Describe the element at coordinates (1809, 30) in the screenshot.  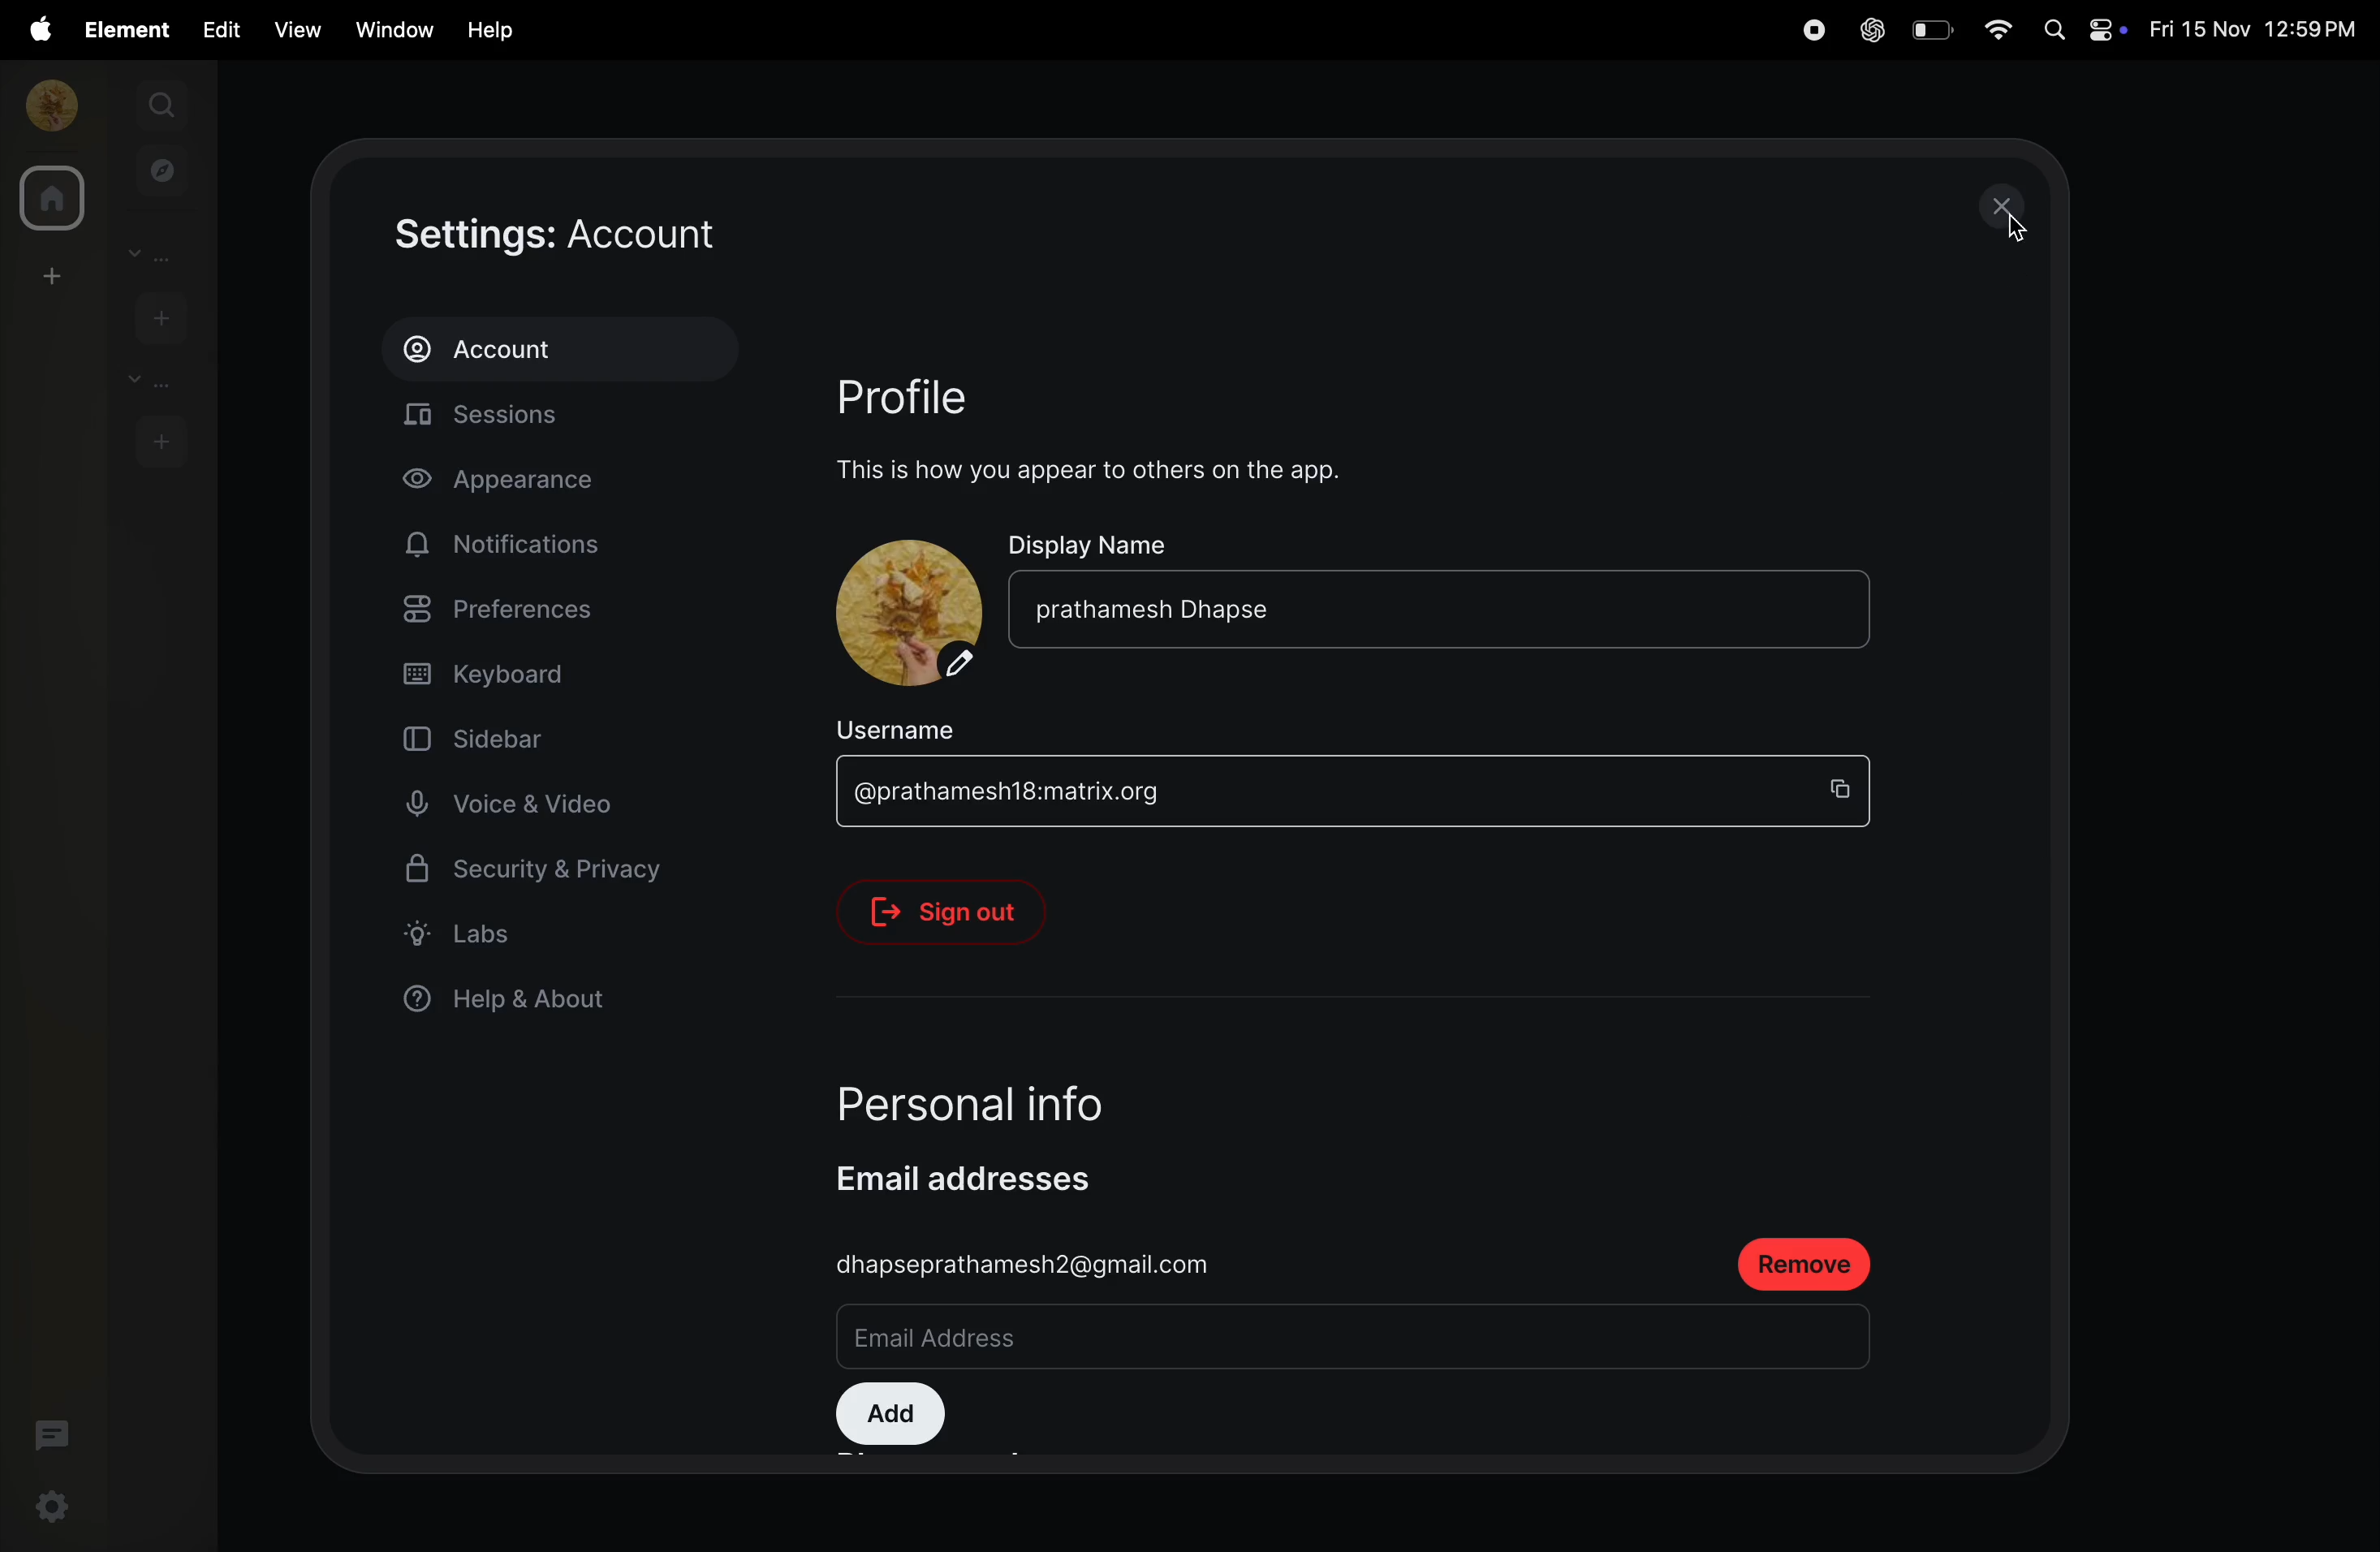
I see `record` at that location.